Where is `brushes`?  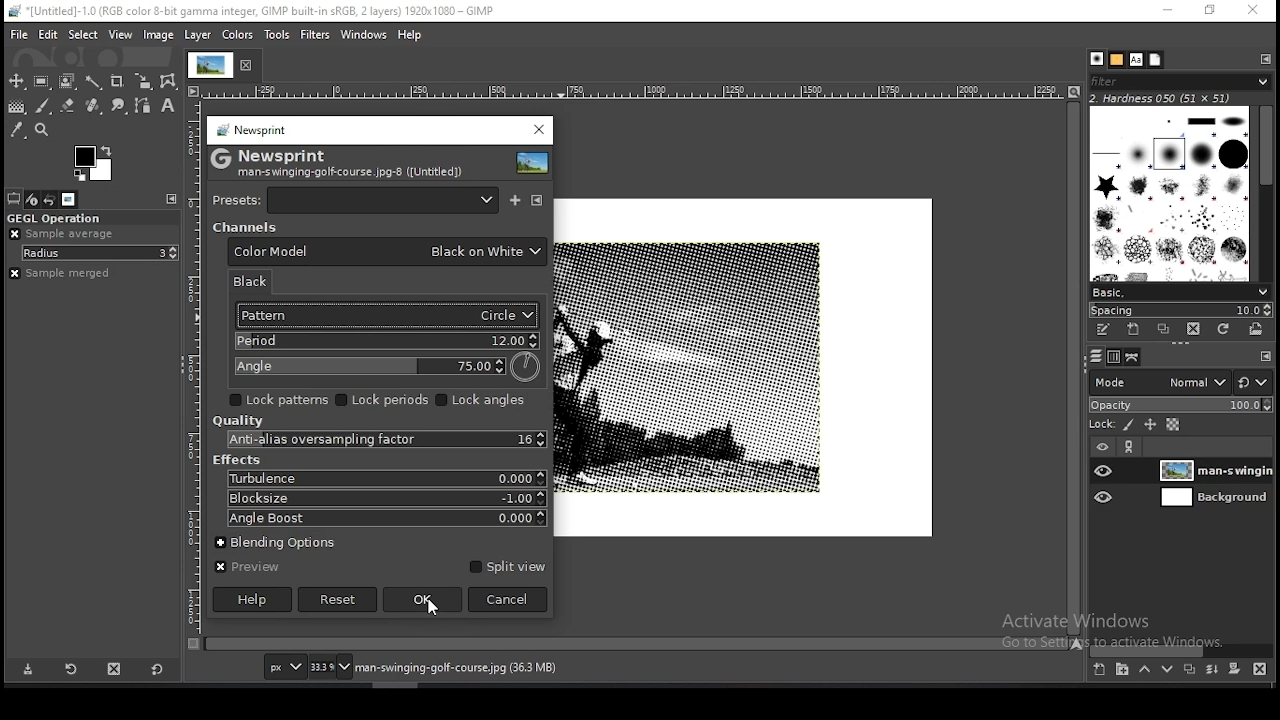
brushes is located at coordinates (1171, 193).